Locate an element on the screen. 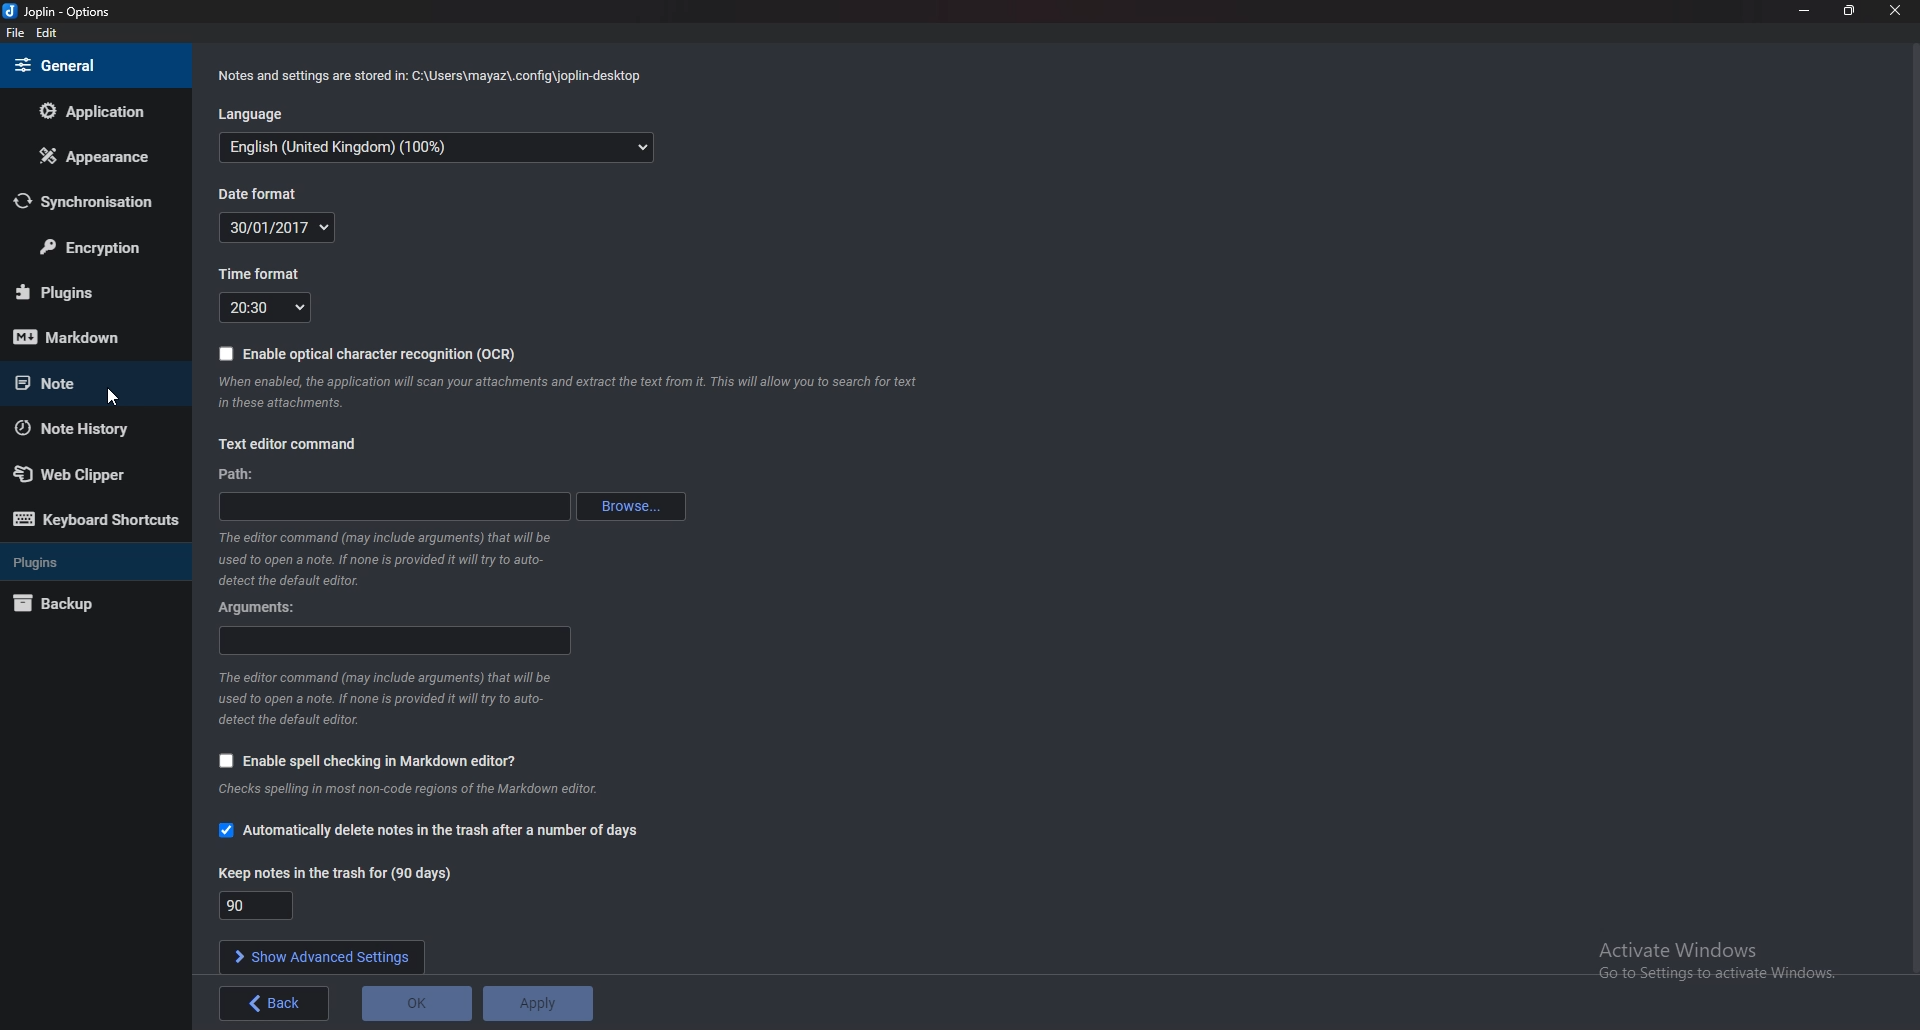 The width and height of the screenshot is (1920, 1030). file is located at coordinates (15, 34).